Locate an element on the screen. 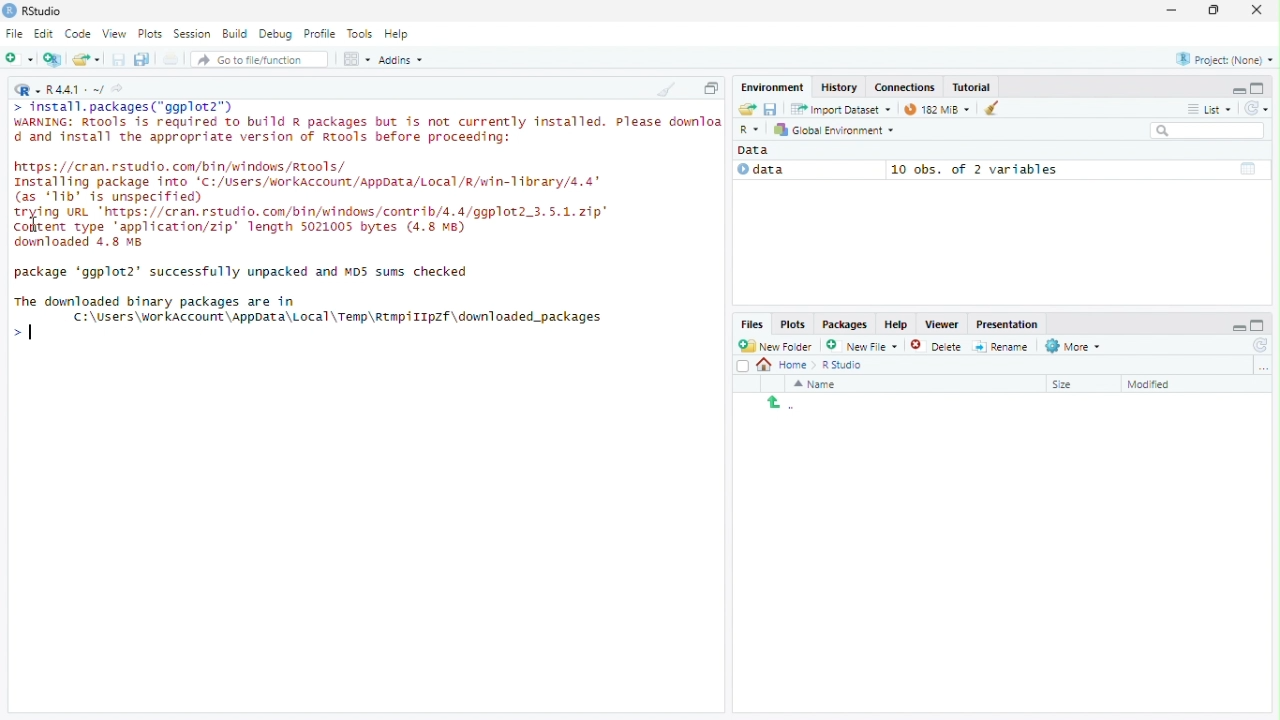 Image resolution: width=1280 pixels, height=720 pixels. print the current file is located at coordinates (171, 59).